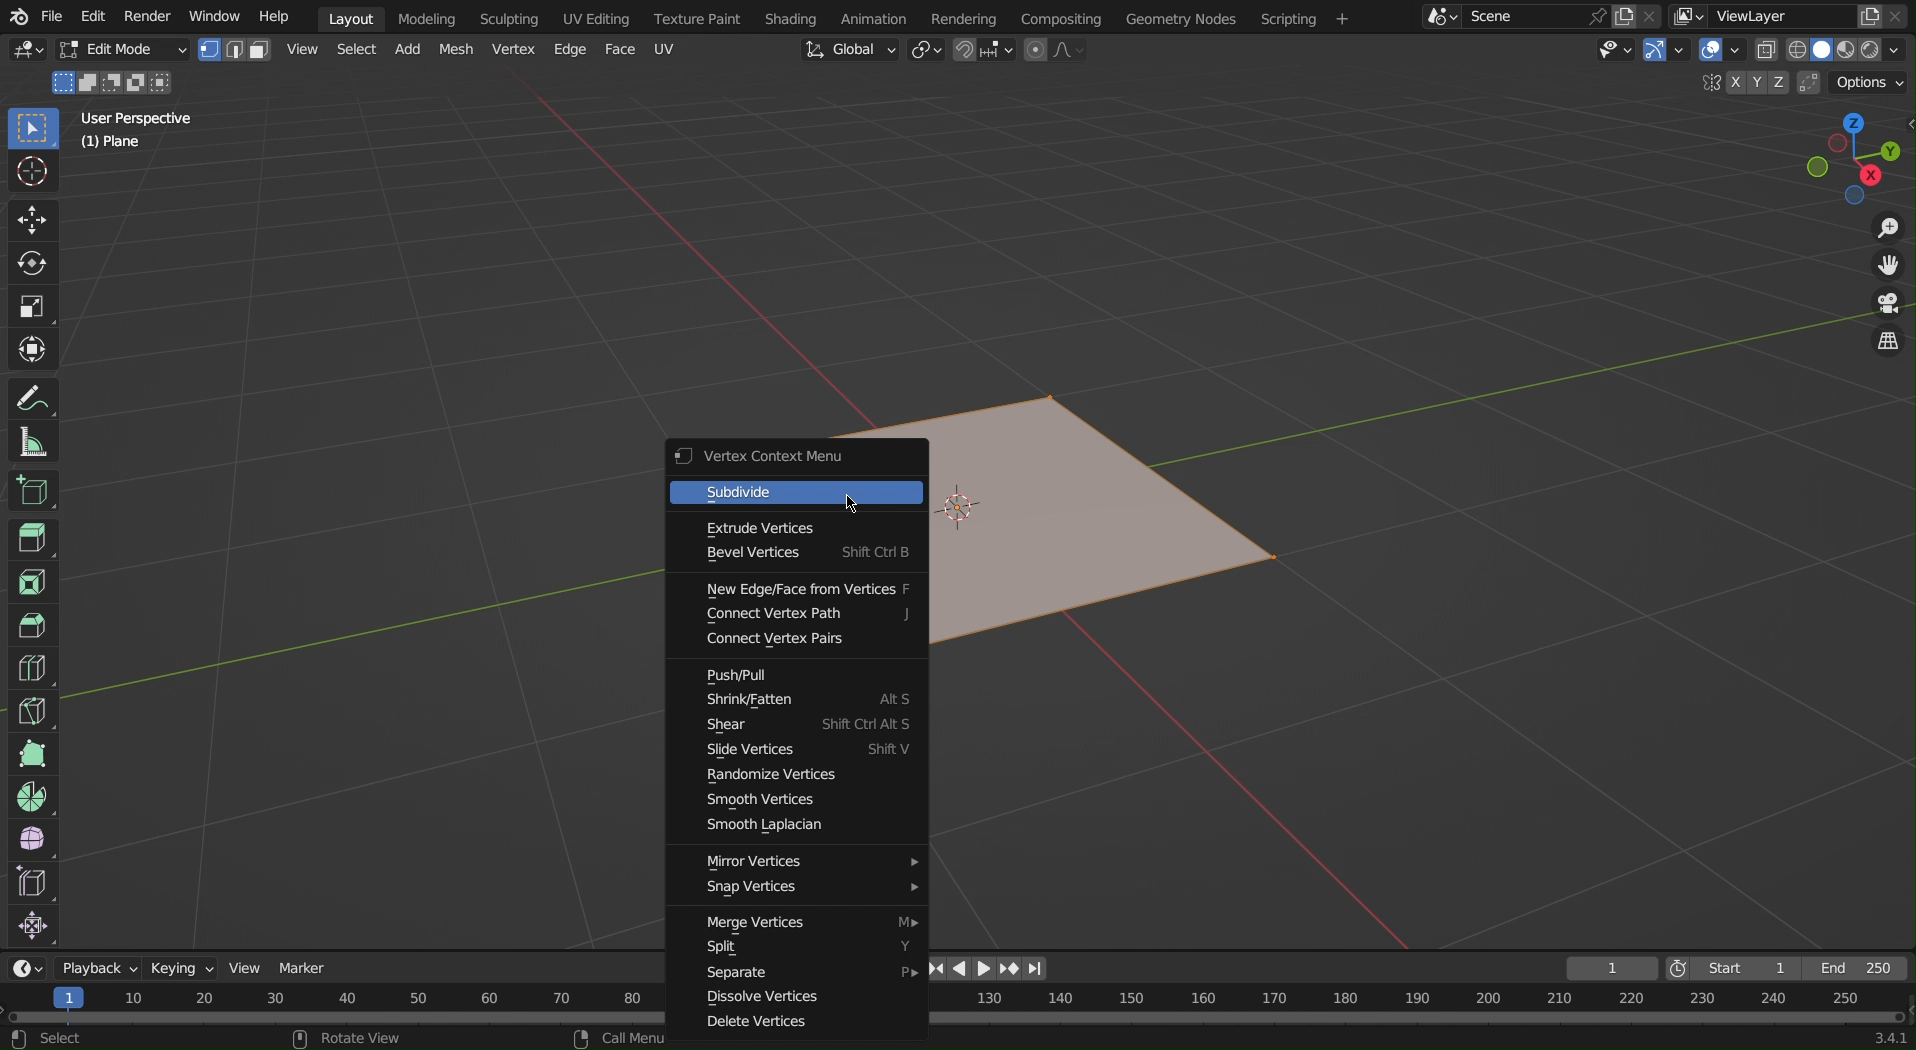  Describe the element at coordinates (803, 641) in the screenshot. I see `Connect Vertex Pairs` at that location.